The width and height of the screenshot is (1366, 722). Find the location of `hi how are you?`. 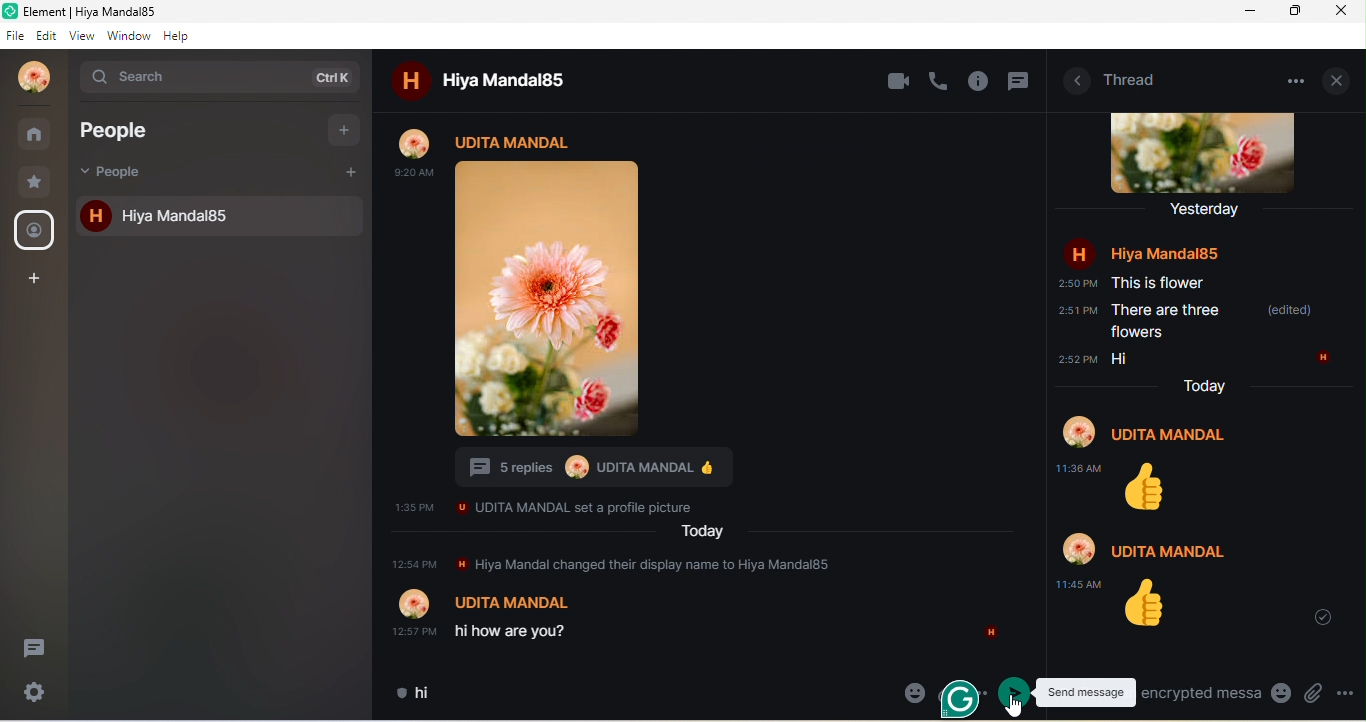

hi how are you? is located at coordinates (524, 632).